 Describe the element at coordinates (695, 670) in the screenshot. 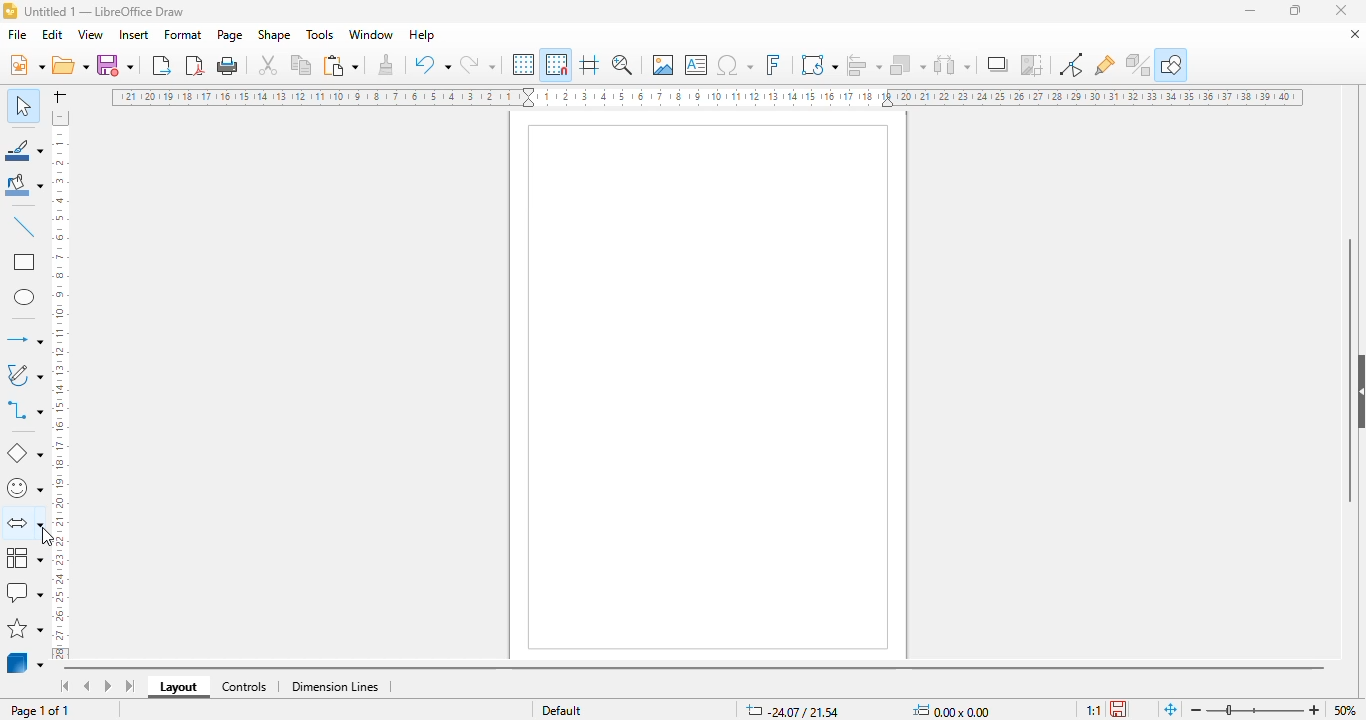

I see `horizontal scroll bar` at that location.